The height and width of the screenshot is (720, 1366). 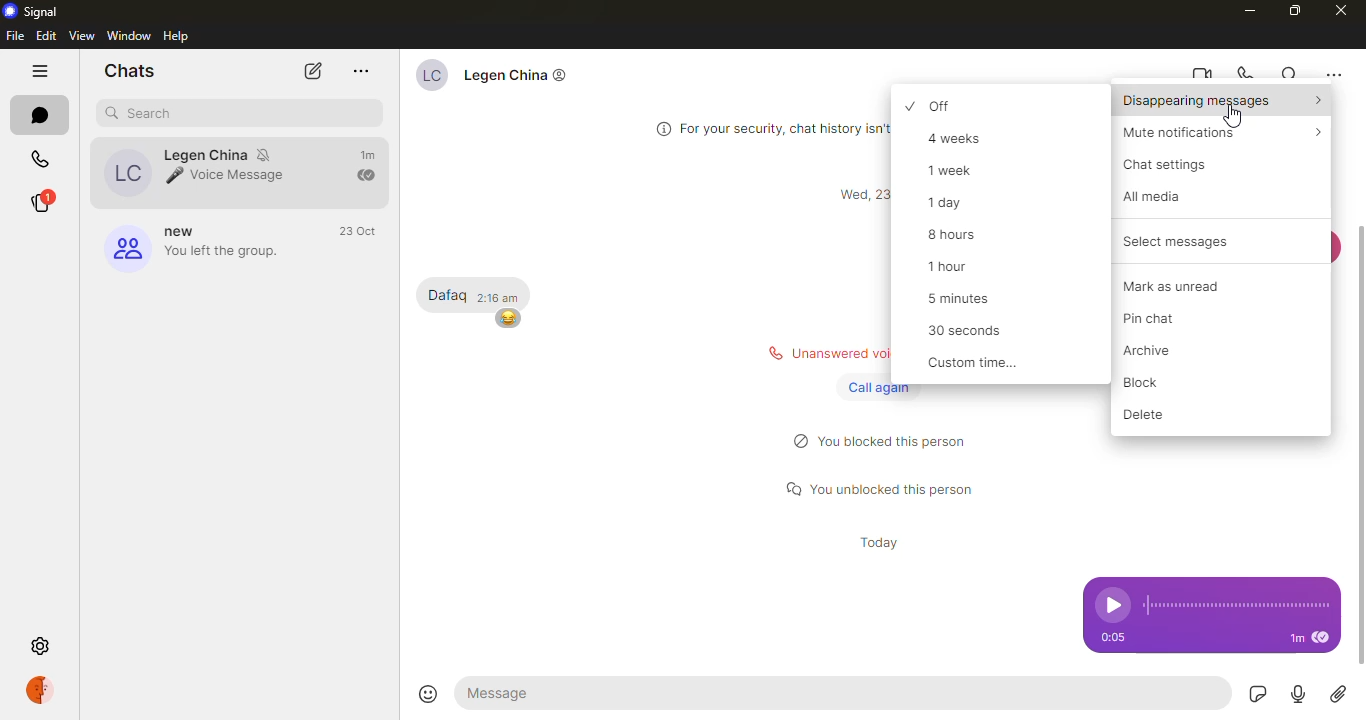 What do you see at coordinates (1235, 605) in the screenshot?
I see `track` at bounding box center [1235, 605].